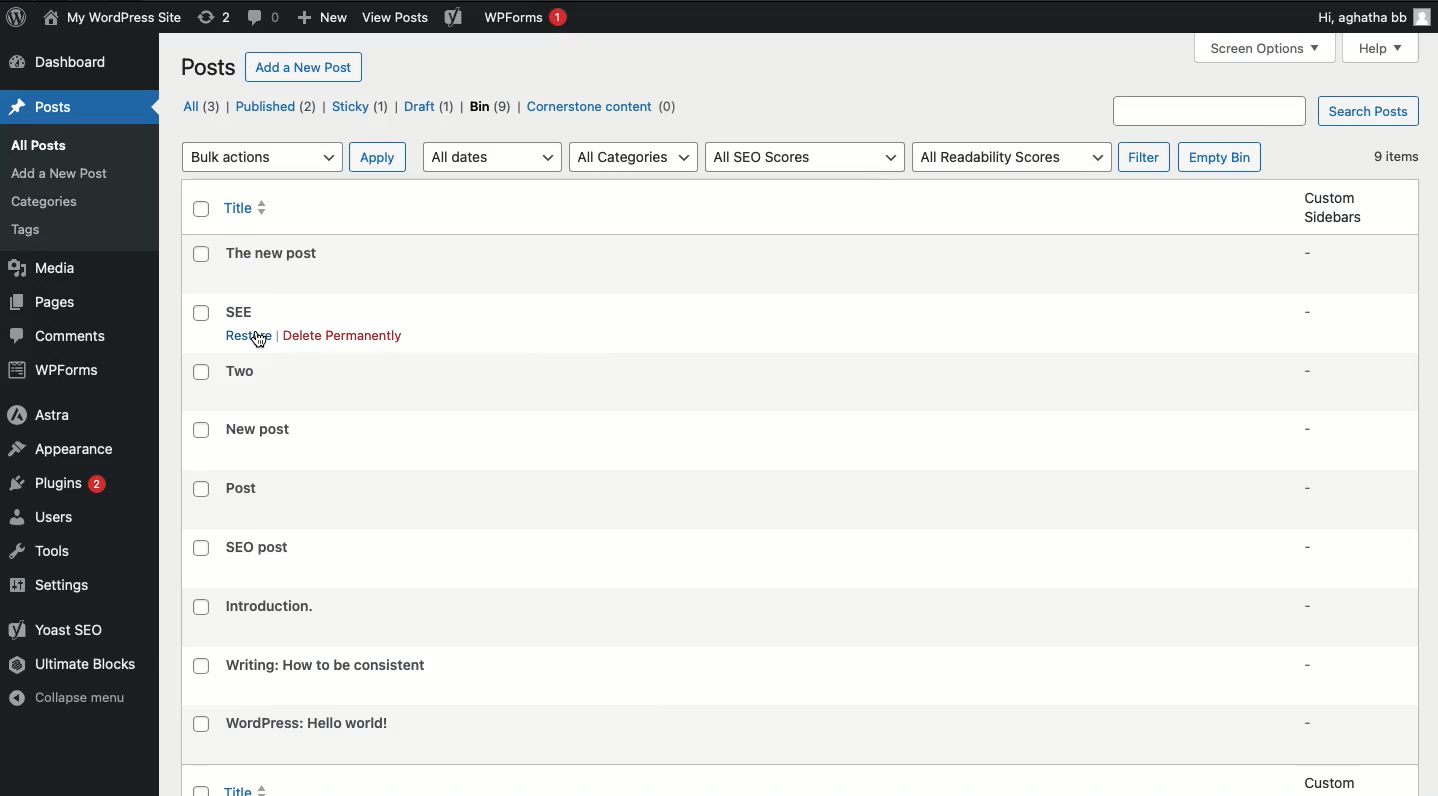  Describe the element at coordinates (261, 156) in the screenshot. I see `Bulk actions` at that location.